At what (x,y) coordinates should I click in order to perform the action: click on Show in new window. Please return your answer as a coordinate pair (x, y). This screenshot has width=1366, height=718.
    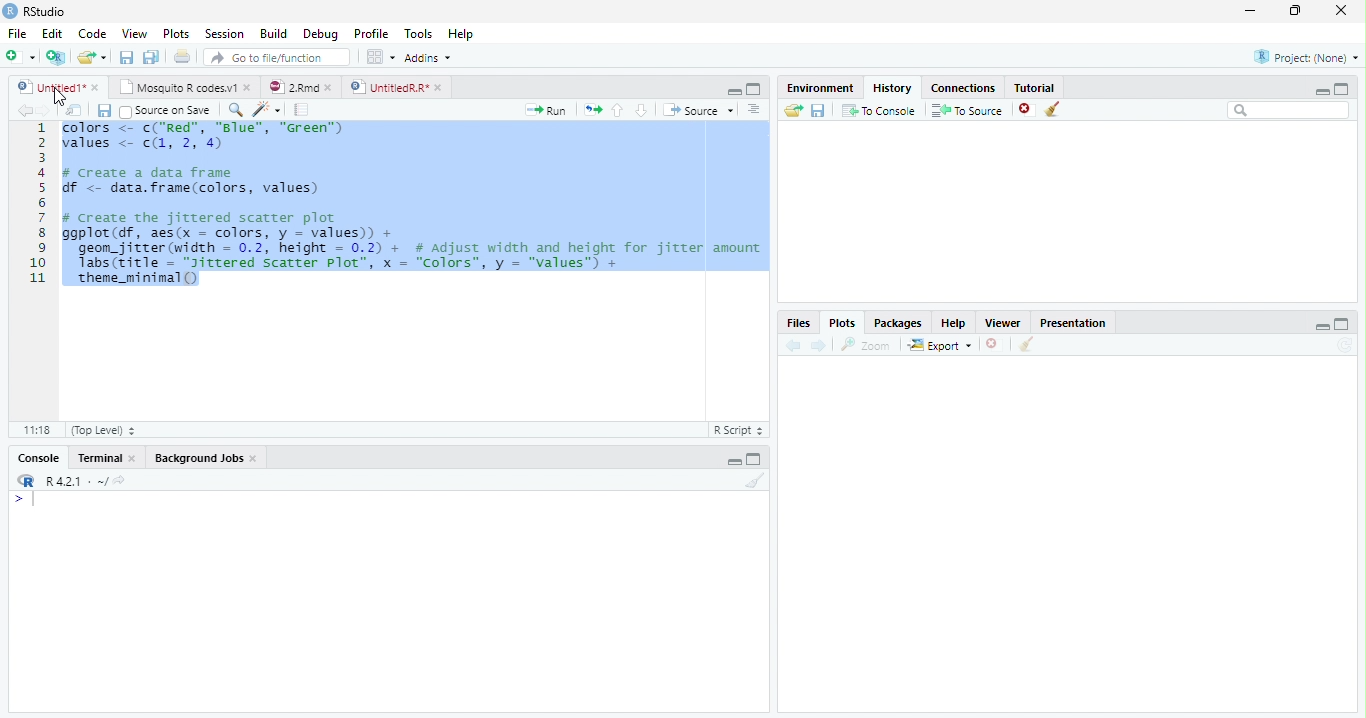
    Looking at the image, I should click on (73, 111).